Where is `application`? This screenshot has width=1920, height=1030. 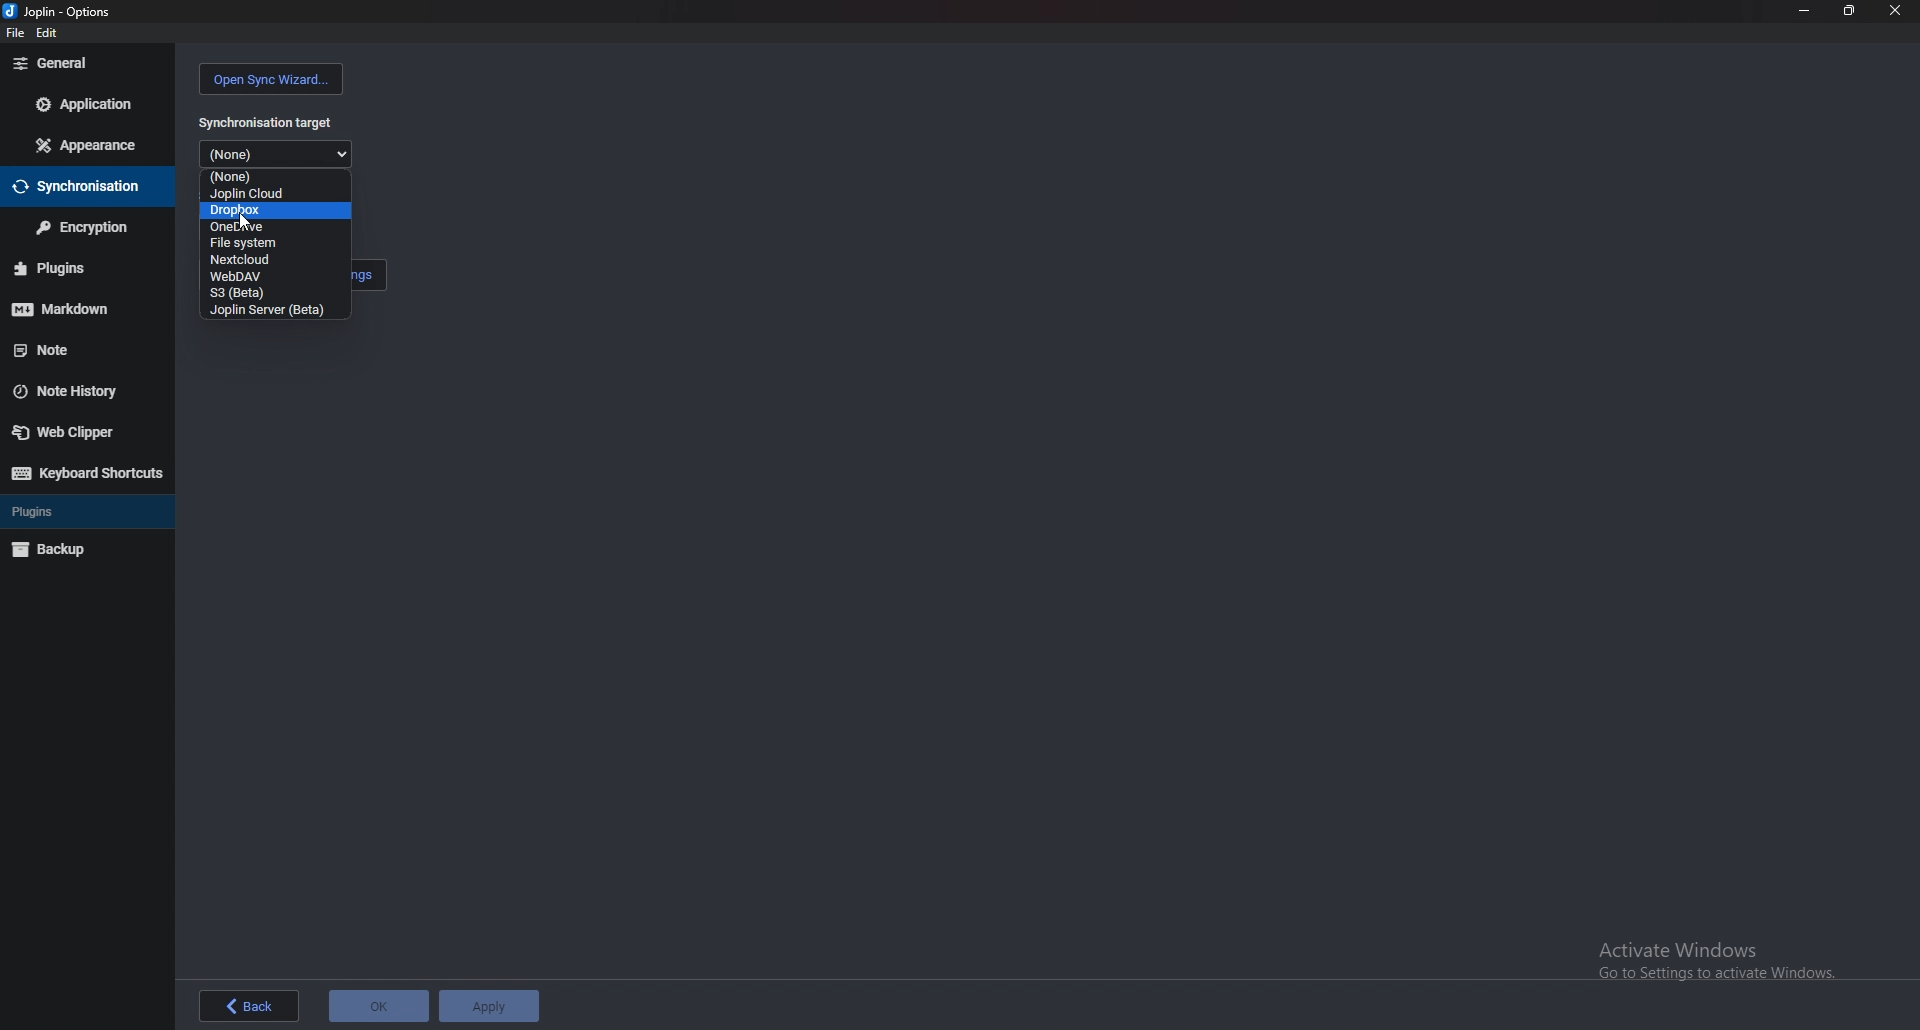 application is located at coordinates (88, 102).